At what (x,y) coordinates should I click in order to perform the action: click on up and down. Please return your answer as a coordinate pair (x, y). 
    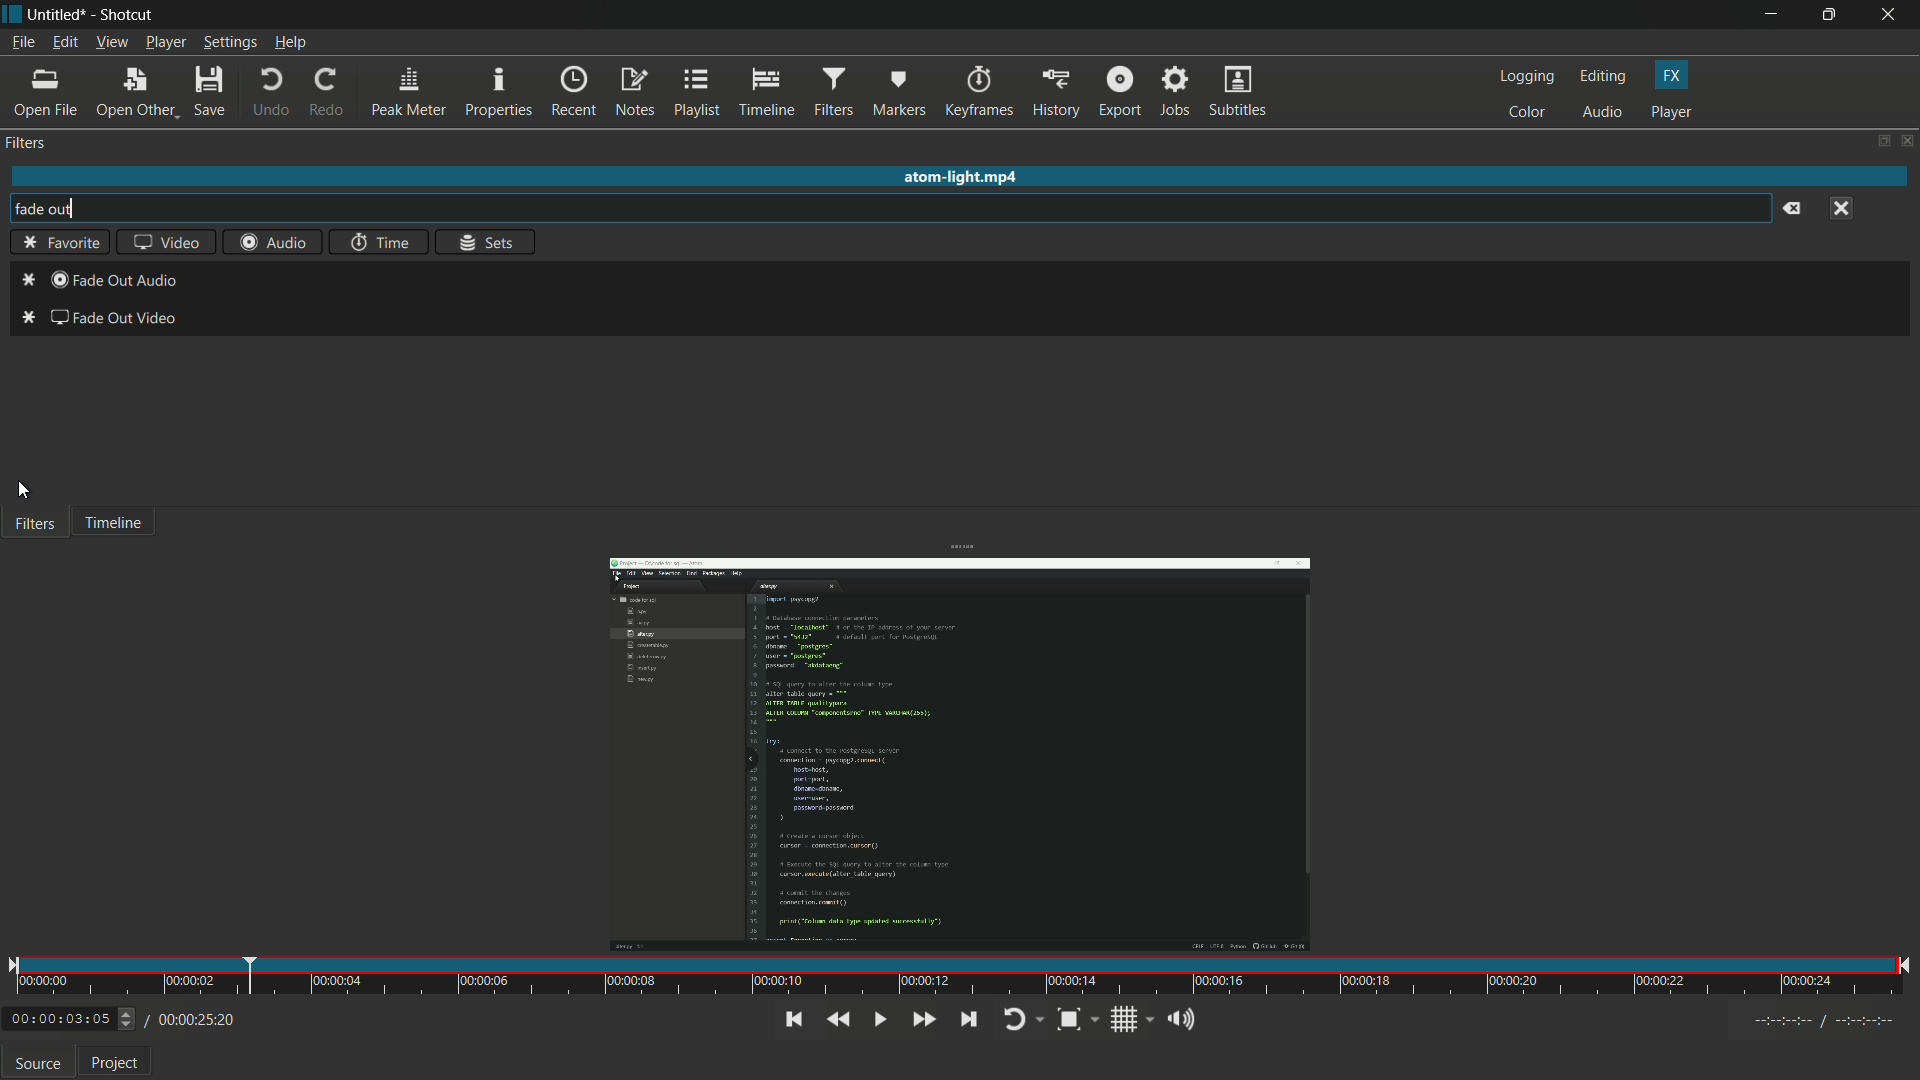
    Looking at the image, I should click on (129, 1019).